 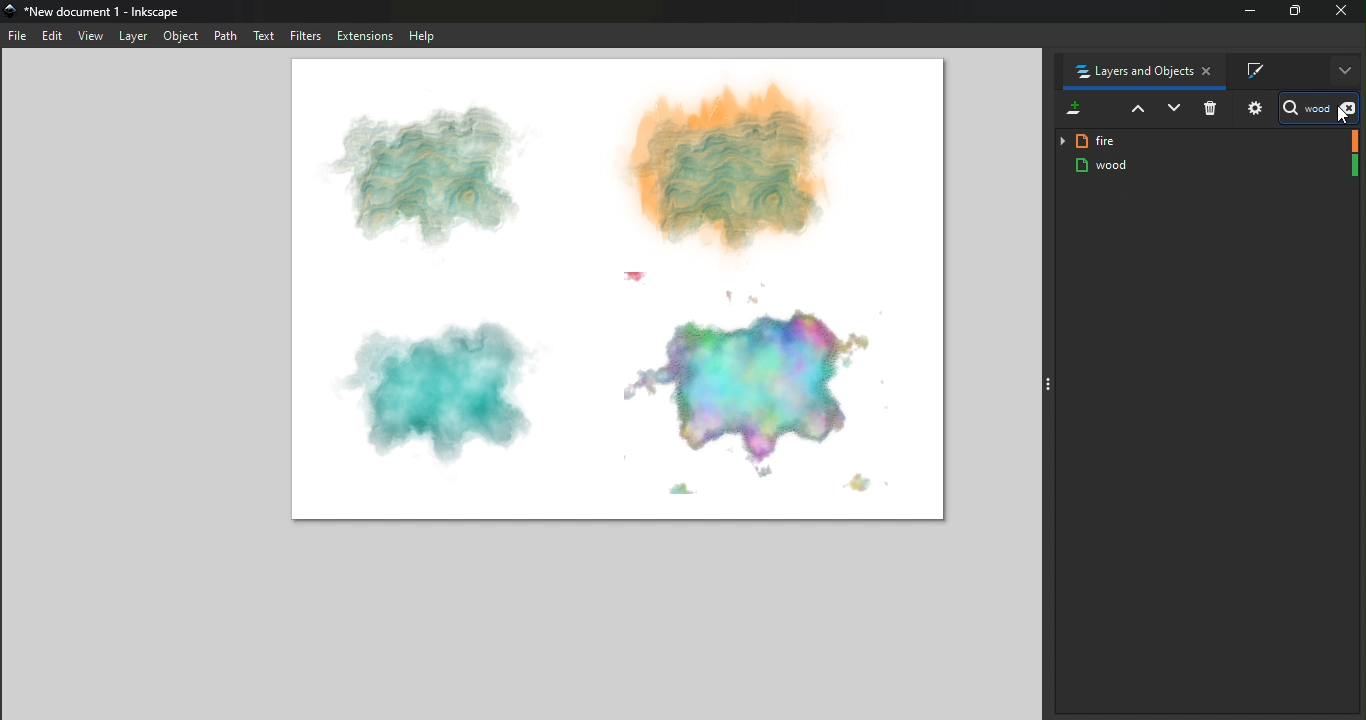 I want to click on Objects and layers dialog settings, so click(x=1260, y=107).